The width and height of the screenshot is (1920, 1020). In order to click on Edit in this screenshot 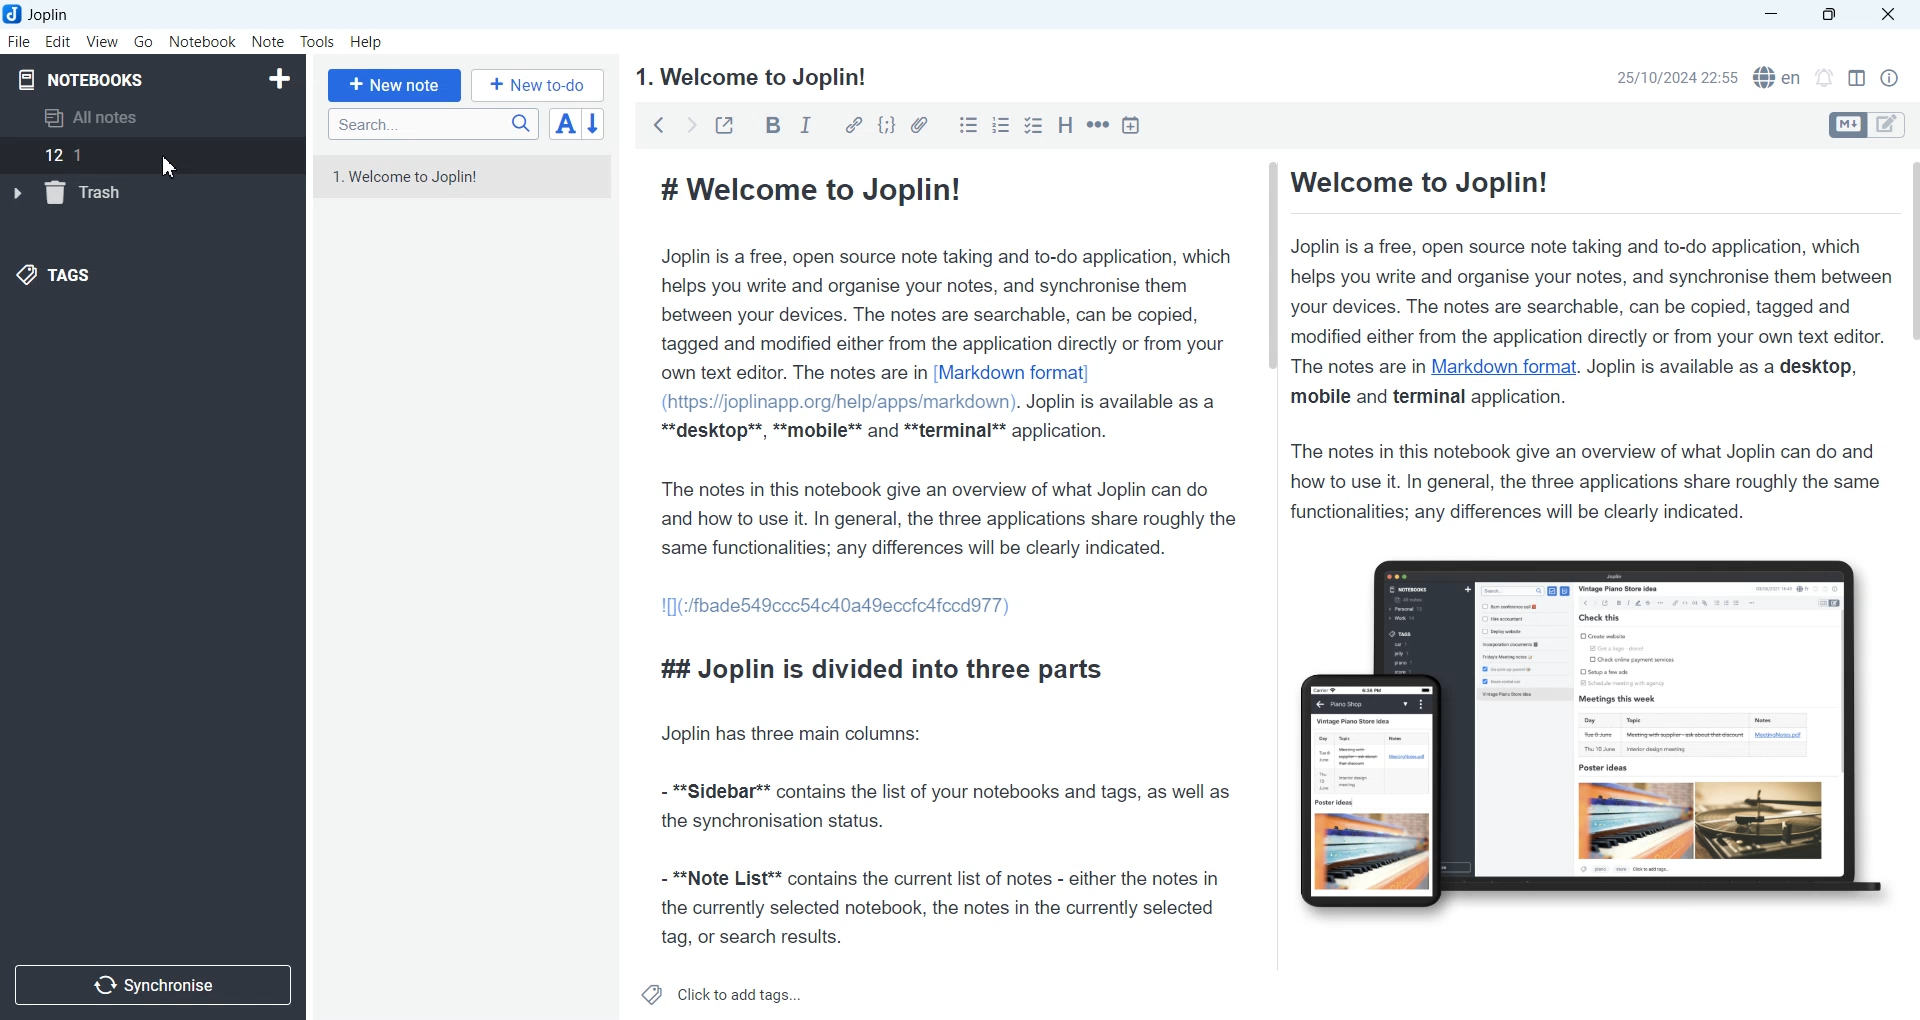, I will do `click(58, 41)`.